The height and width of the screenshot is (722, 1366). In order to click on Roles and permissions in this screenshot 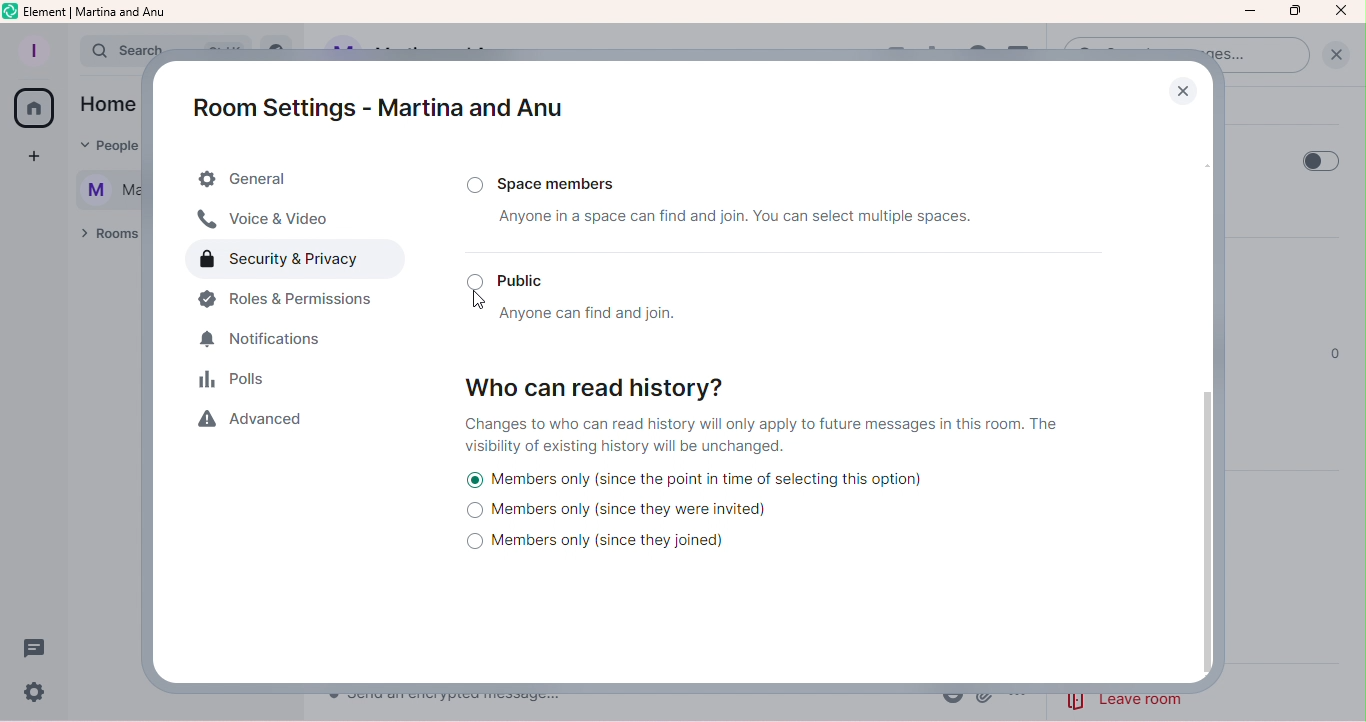, I will do `click(294, 302)`.